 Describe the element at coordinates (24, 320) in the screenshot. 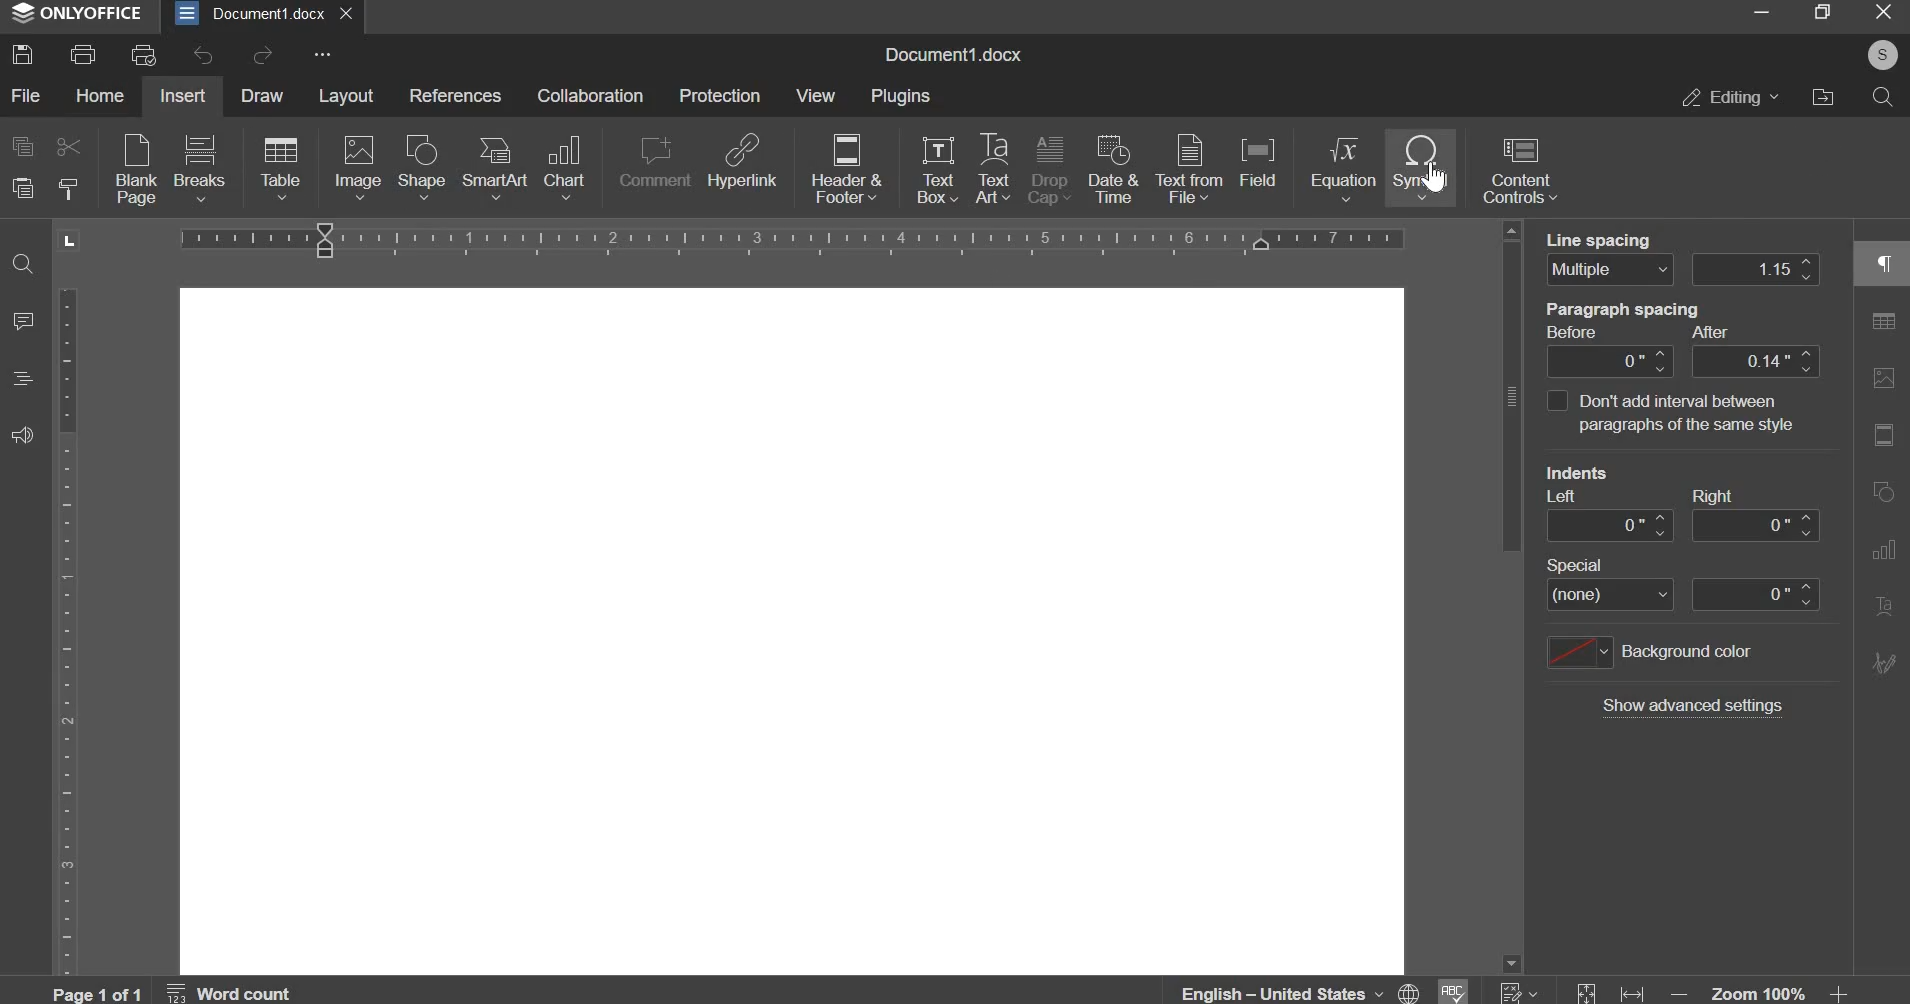

I see `comment` at that location.